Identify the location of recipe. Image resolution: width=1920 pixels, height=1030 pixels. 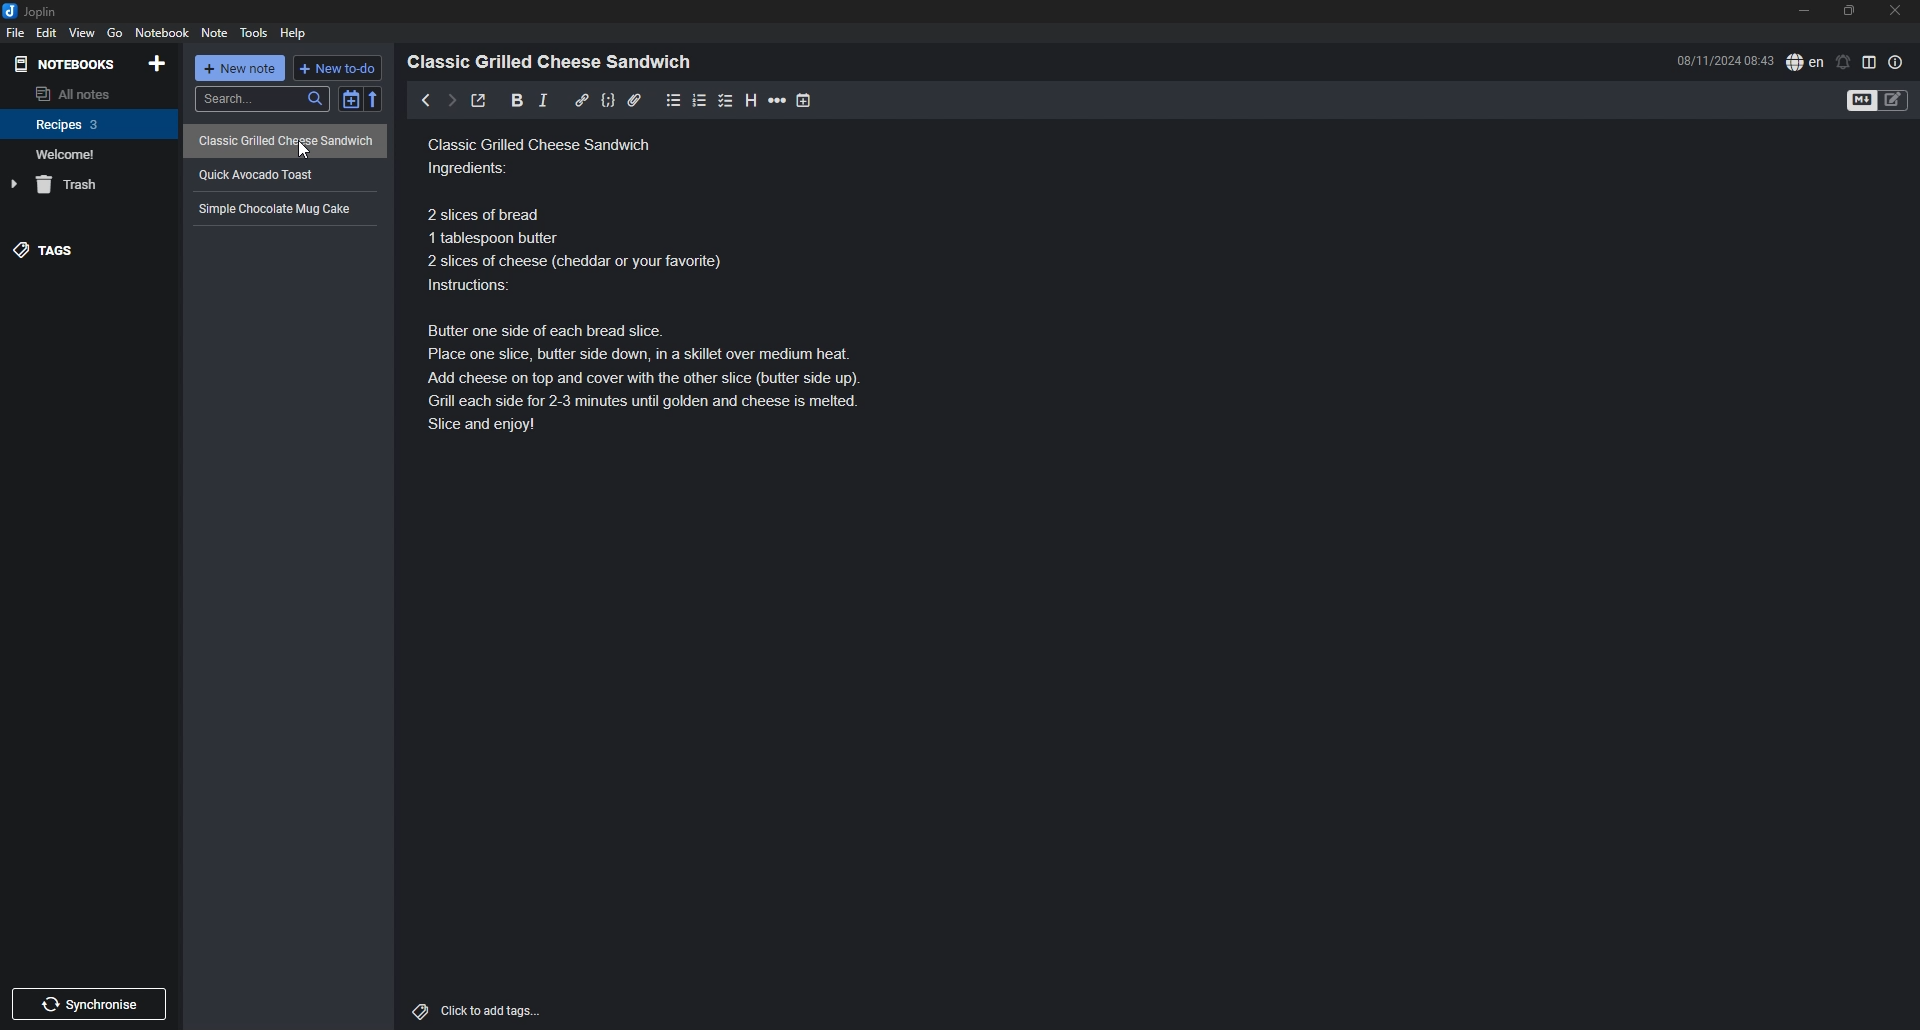
(285, 142).